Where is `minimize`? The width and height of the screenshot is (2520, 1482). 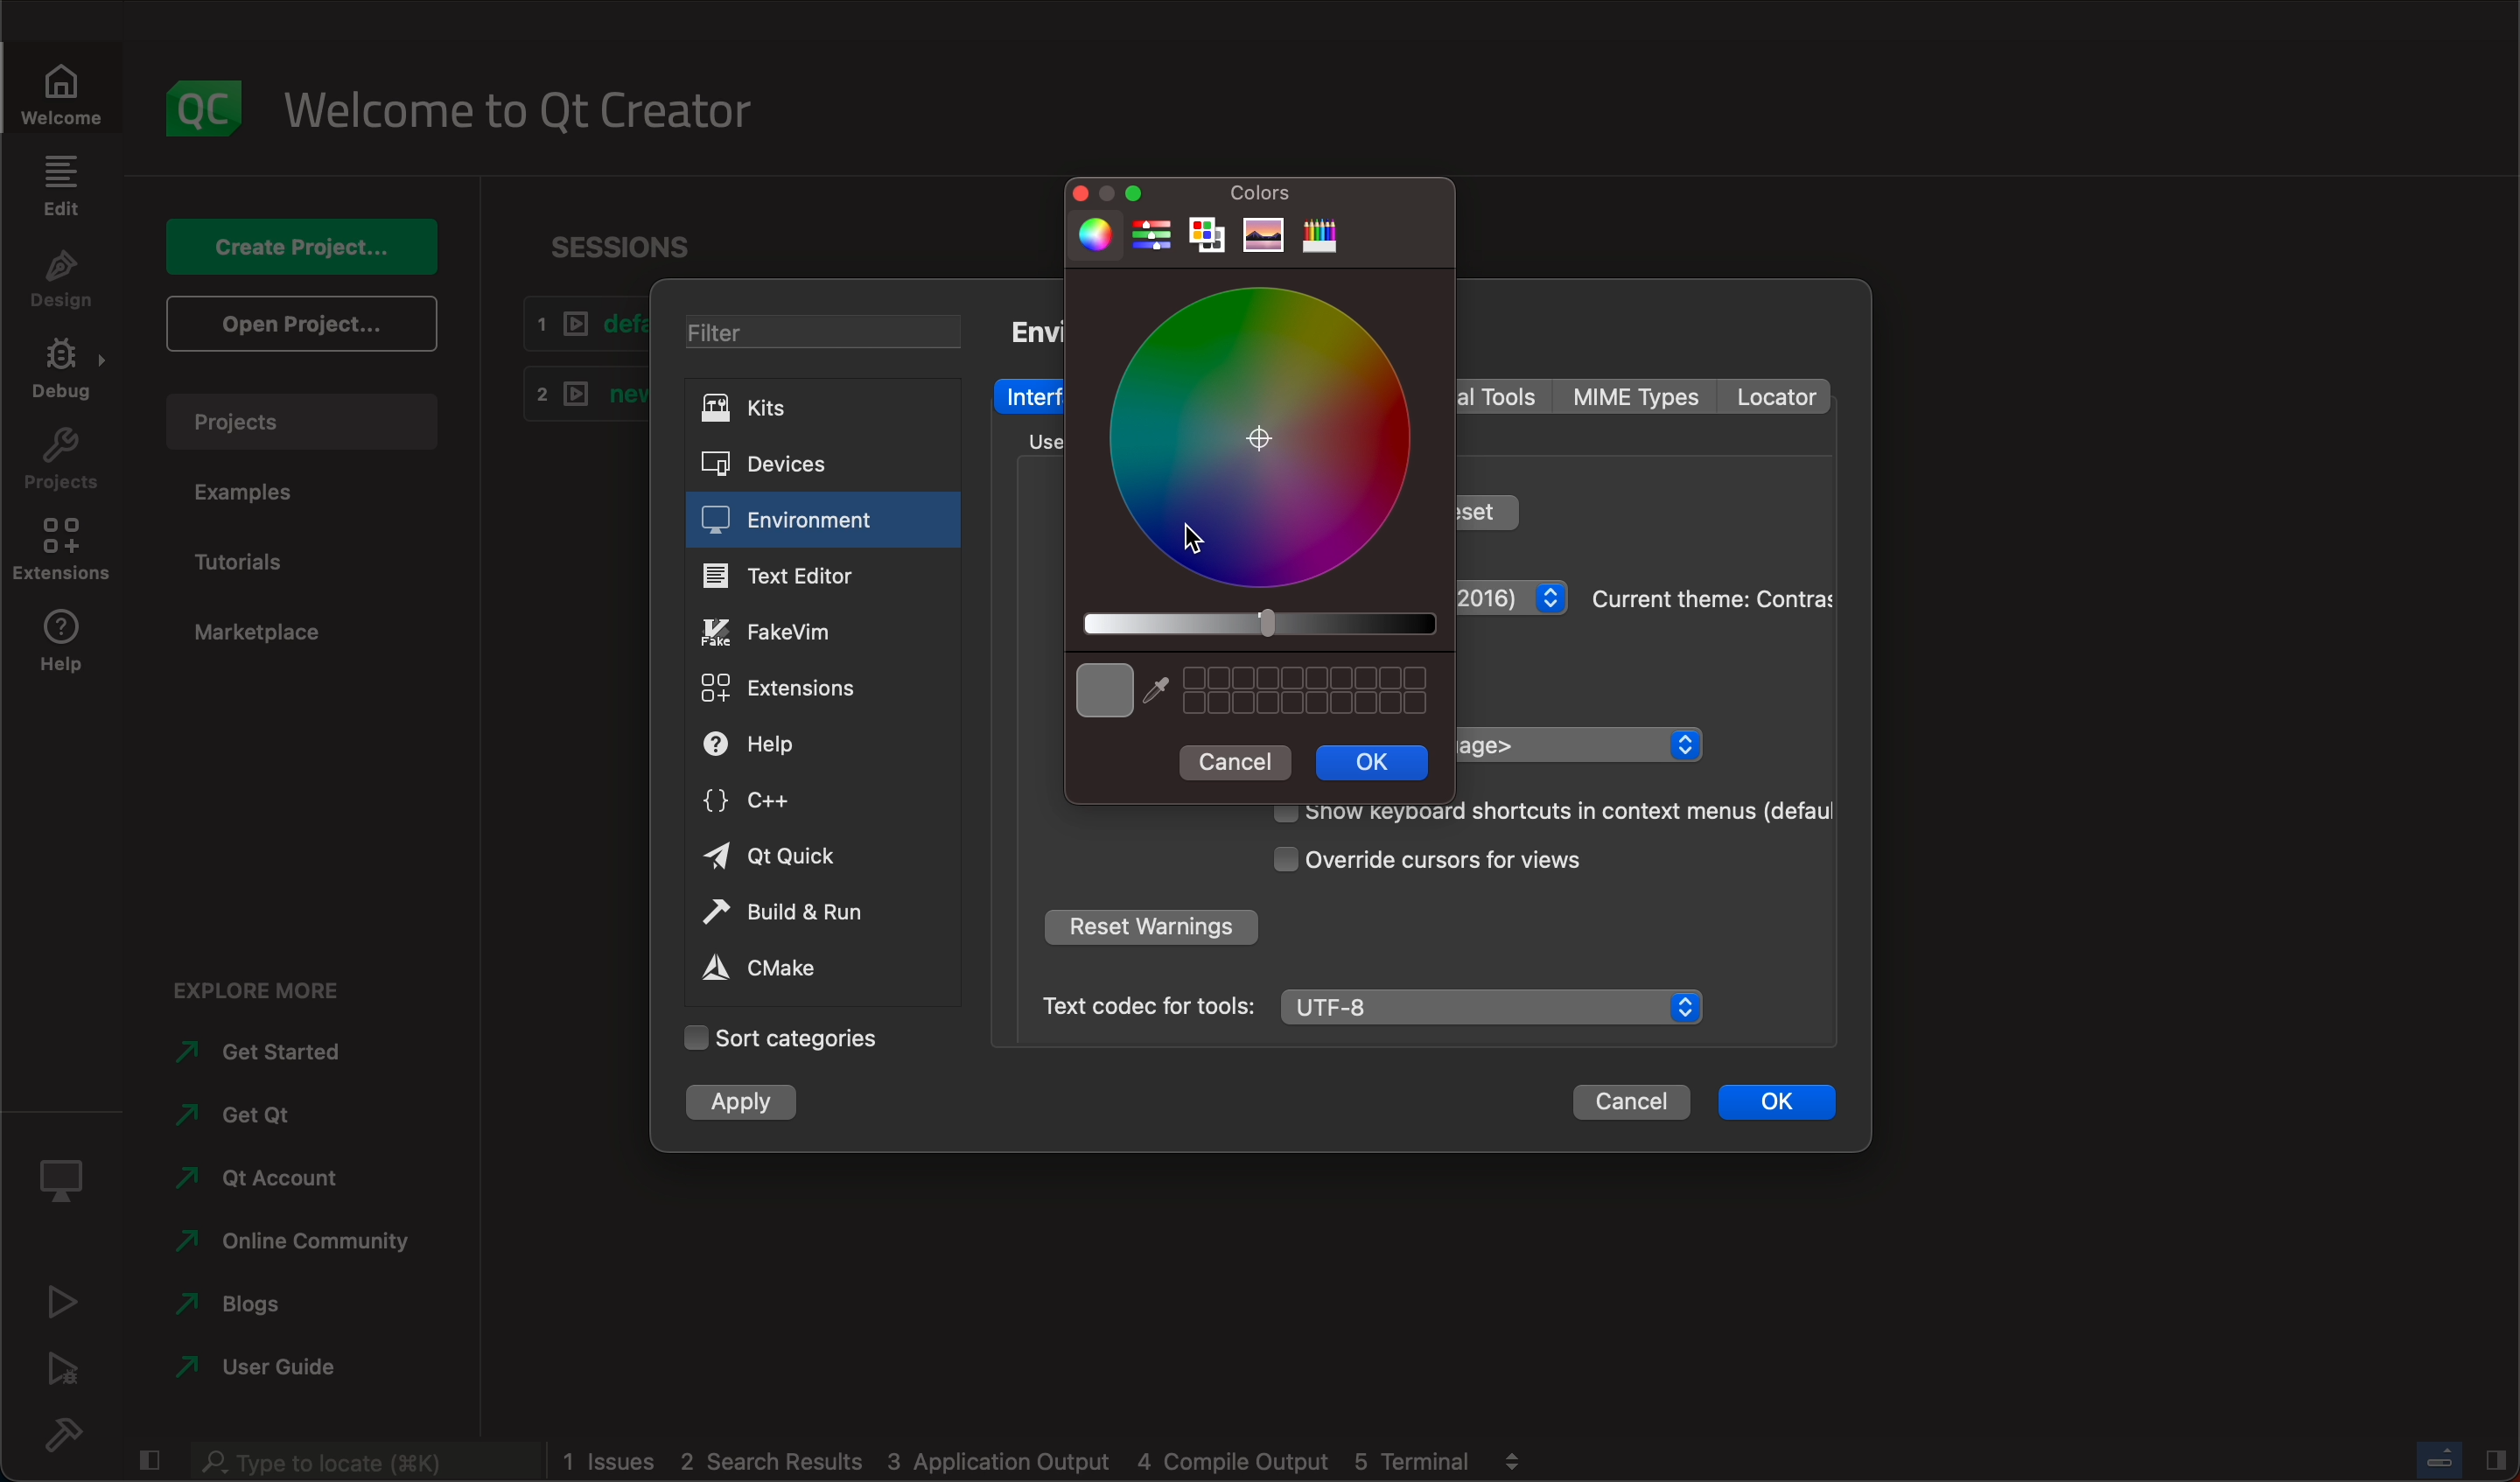 minimize is located at coordinates (1138, 191).